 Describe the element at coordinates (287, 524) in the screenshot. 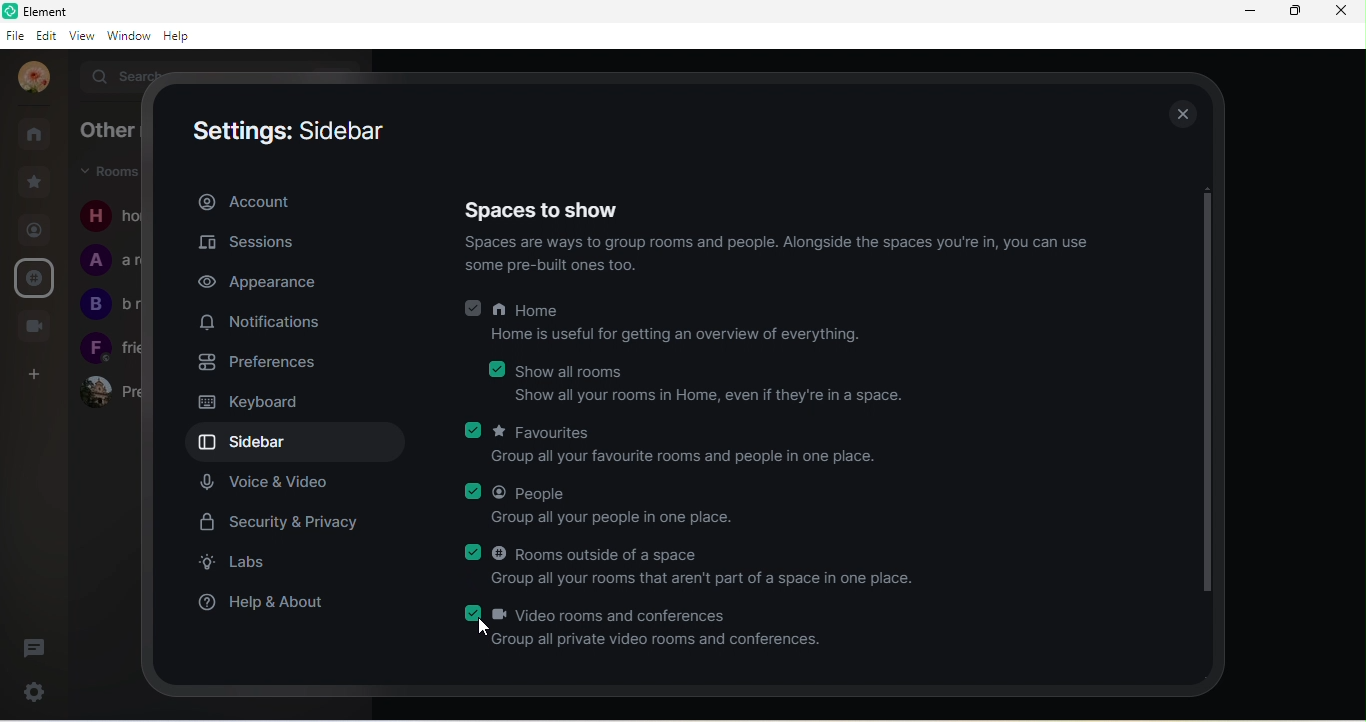

I see `security and privacy` at that location.